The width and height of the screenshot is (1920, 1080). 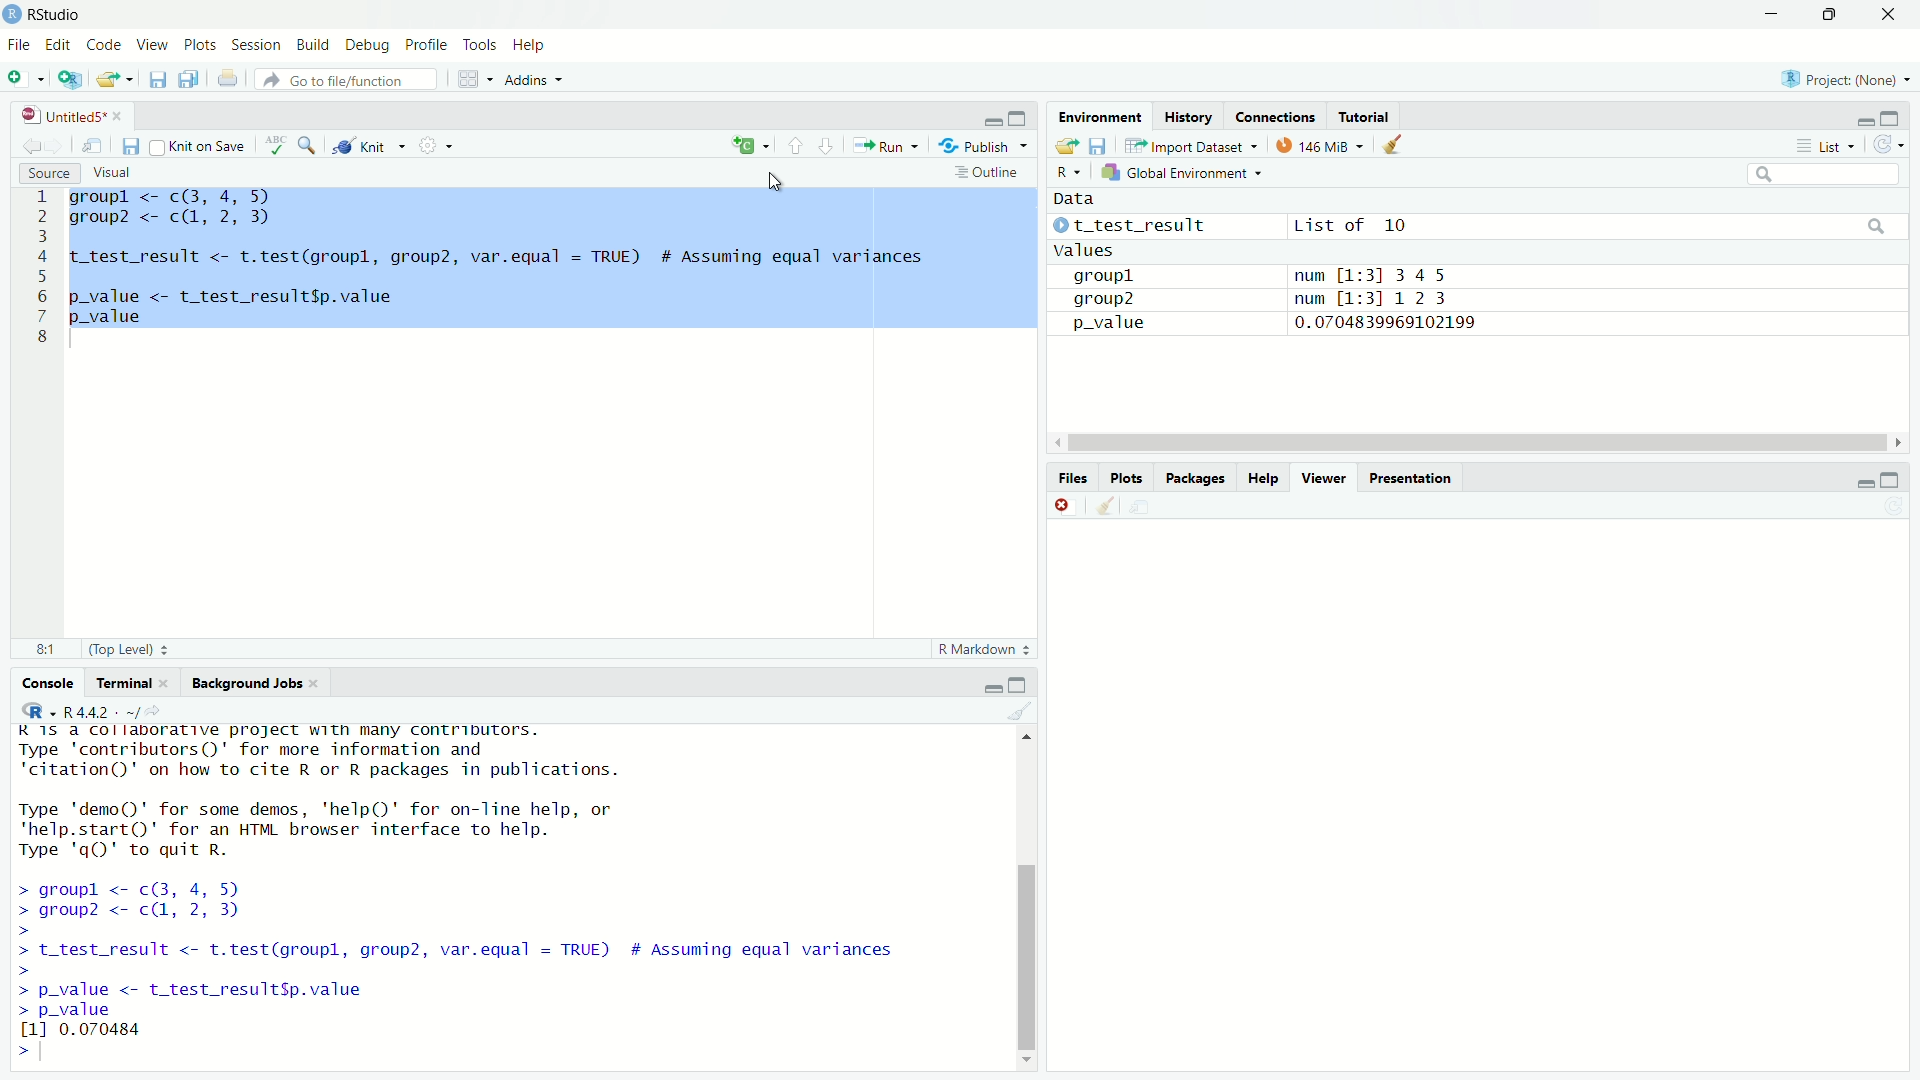 What do you see at coordinates (203, 144) in the screenshot?
I see `Knit on Save` at bounding box center [203, 144].